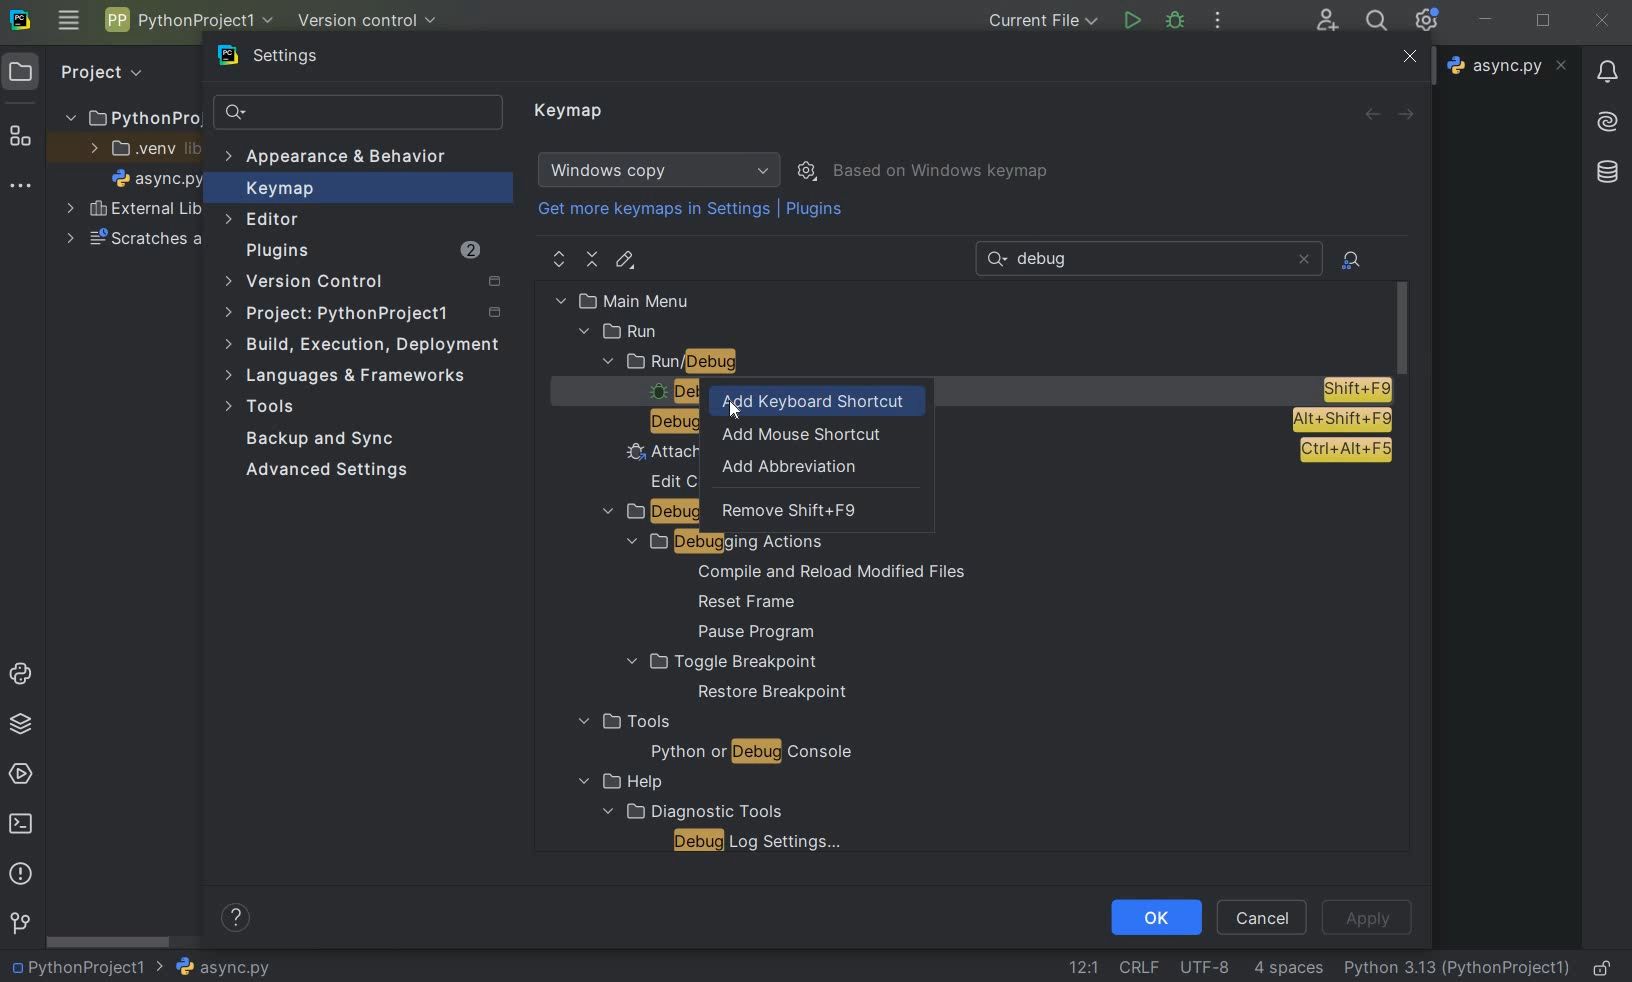 This screenshot has width=1632, height=982. Describe the element at coordinates (1353, 260) in the screenshot. I see `file actions by shortcuts` at that location.